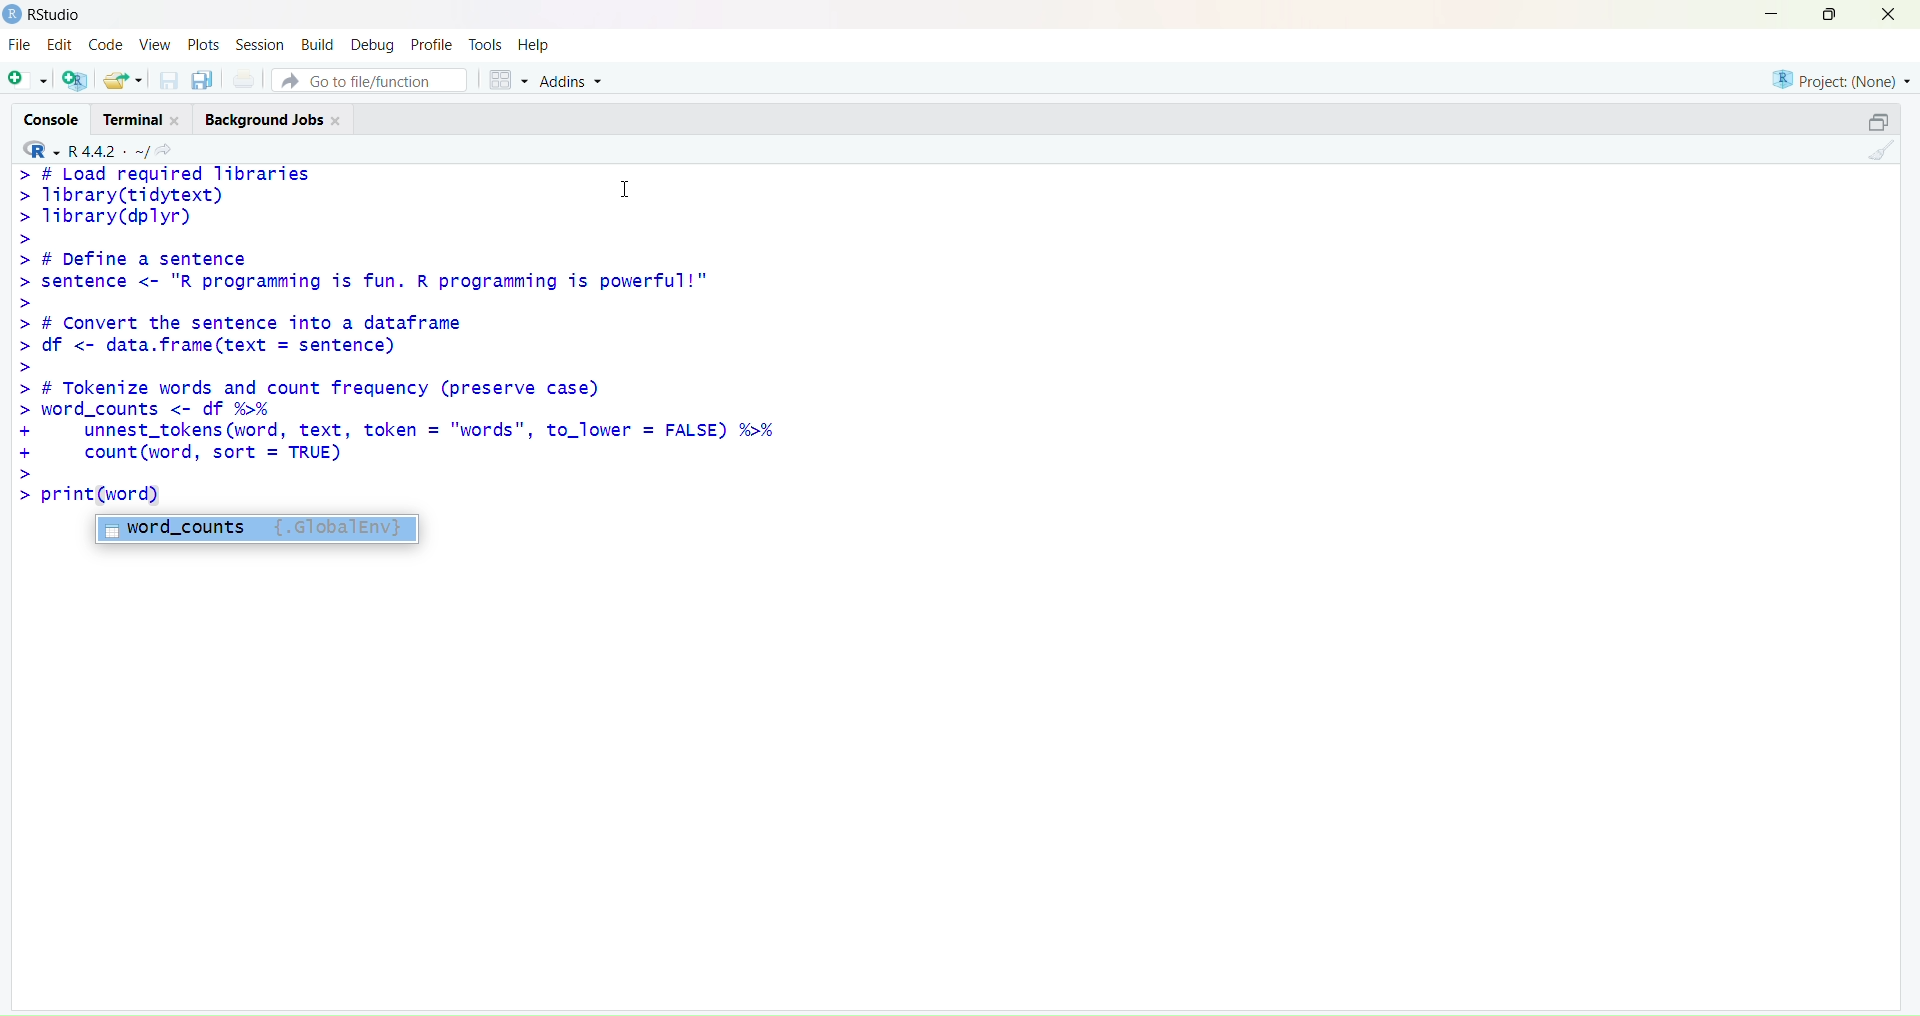  Describe the element at coordinates (62, 45) in the screenshot. I see `Edit` at that location.